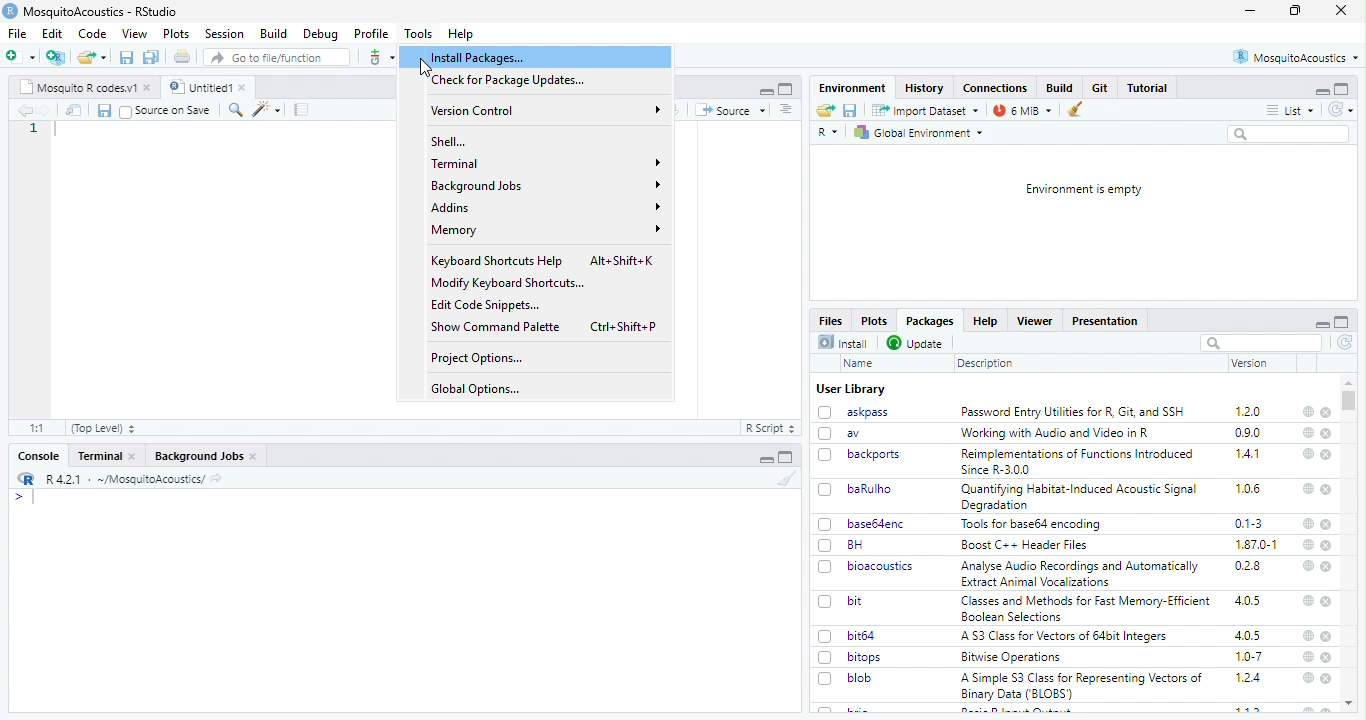 This screenshot has width=1366, height=720. What do you see at coordinates (100, 456) in the screenshot?
I see `Terminal` at bounding box center [100, 456].